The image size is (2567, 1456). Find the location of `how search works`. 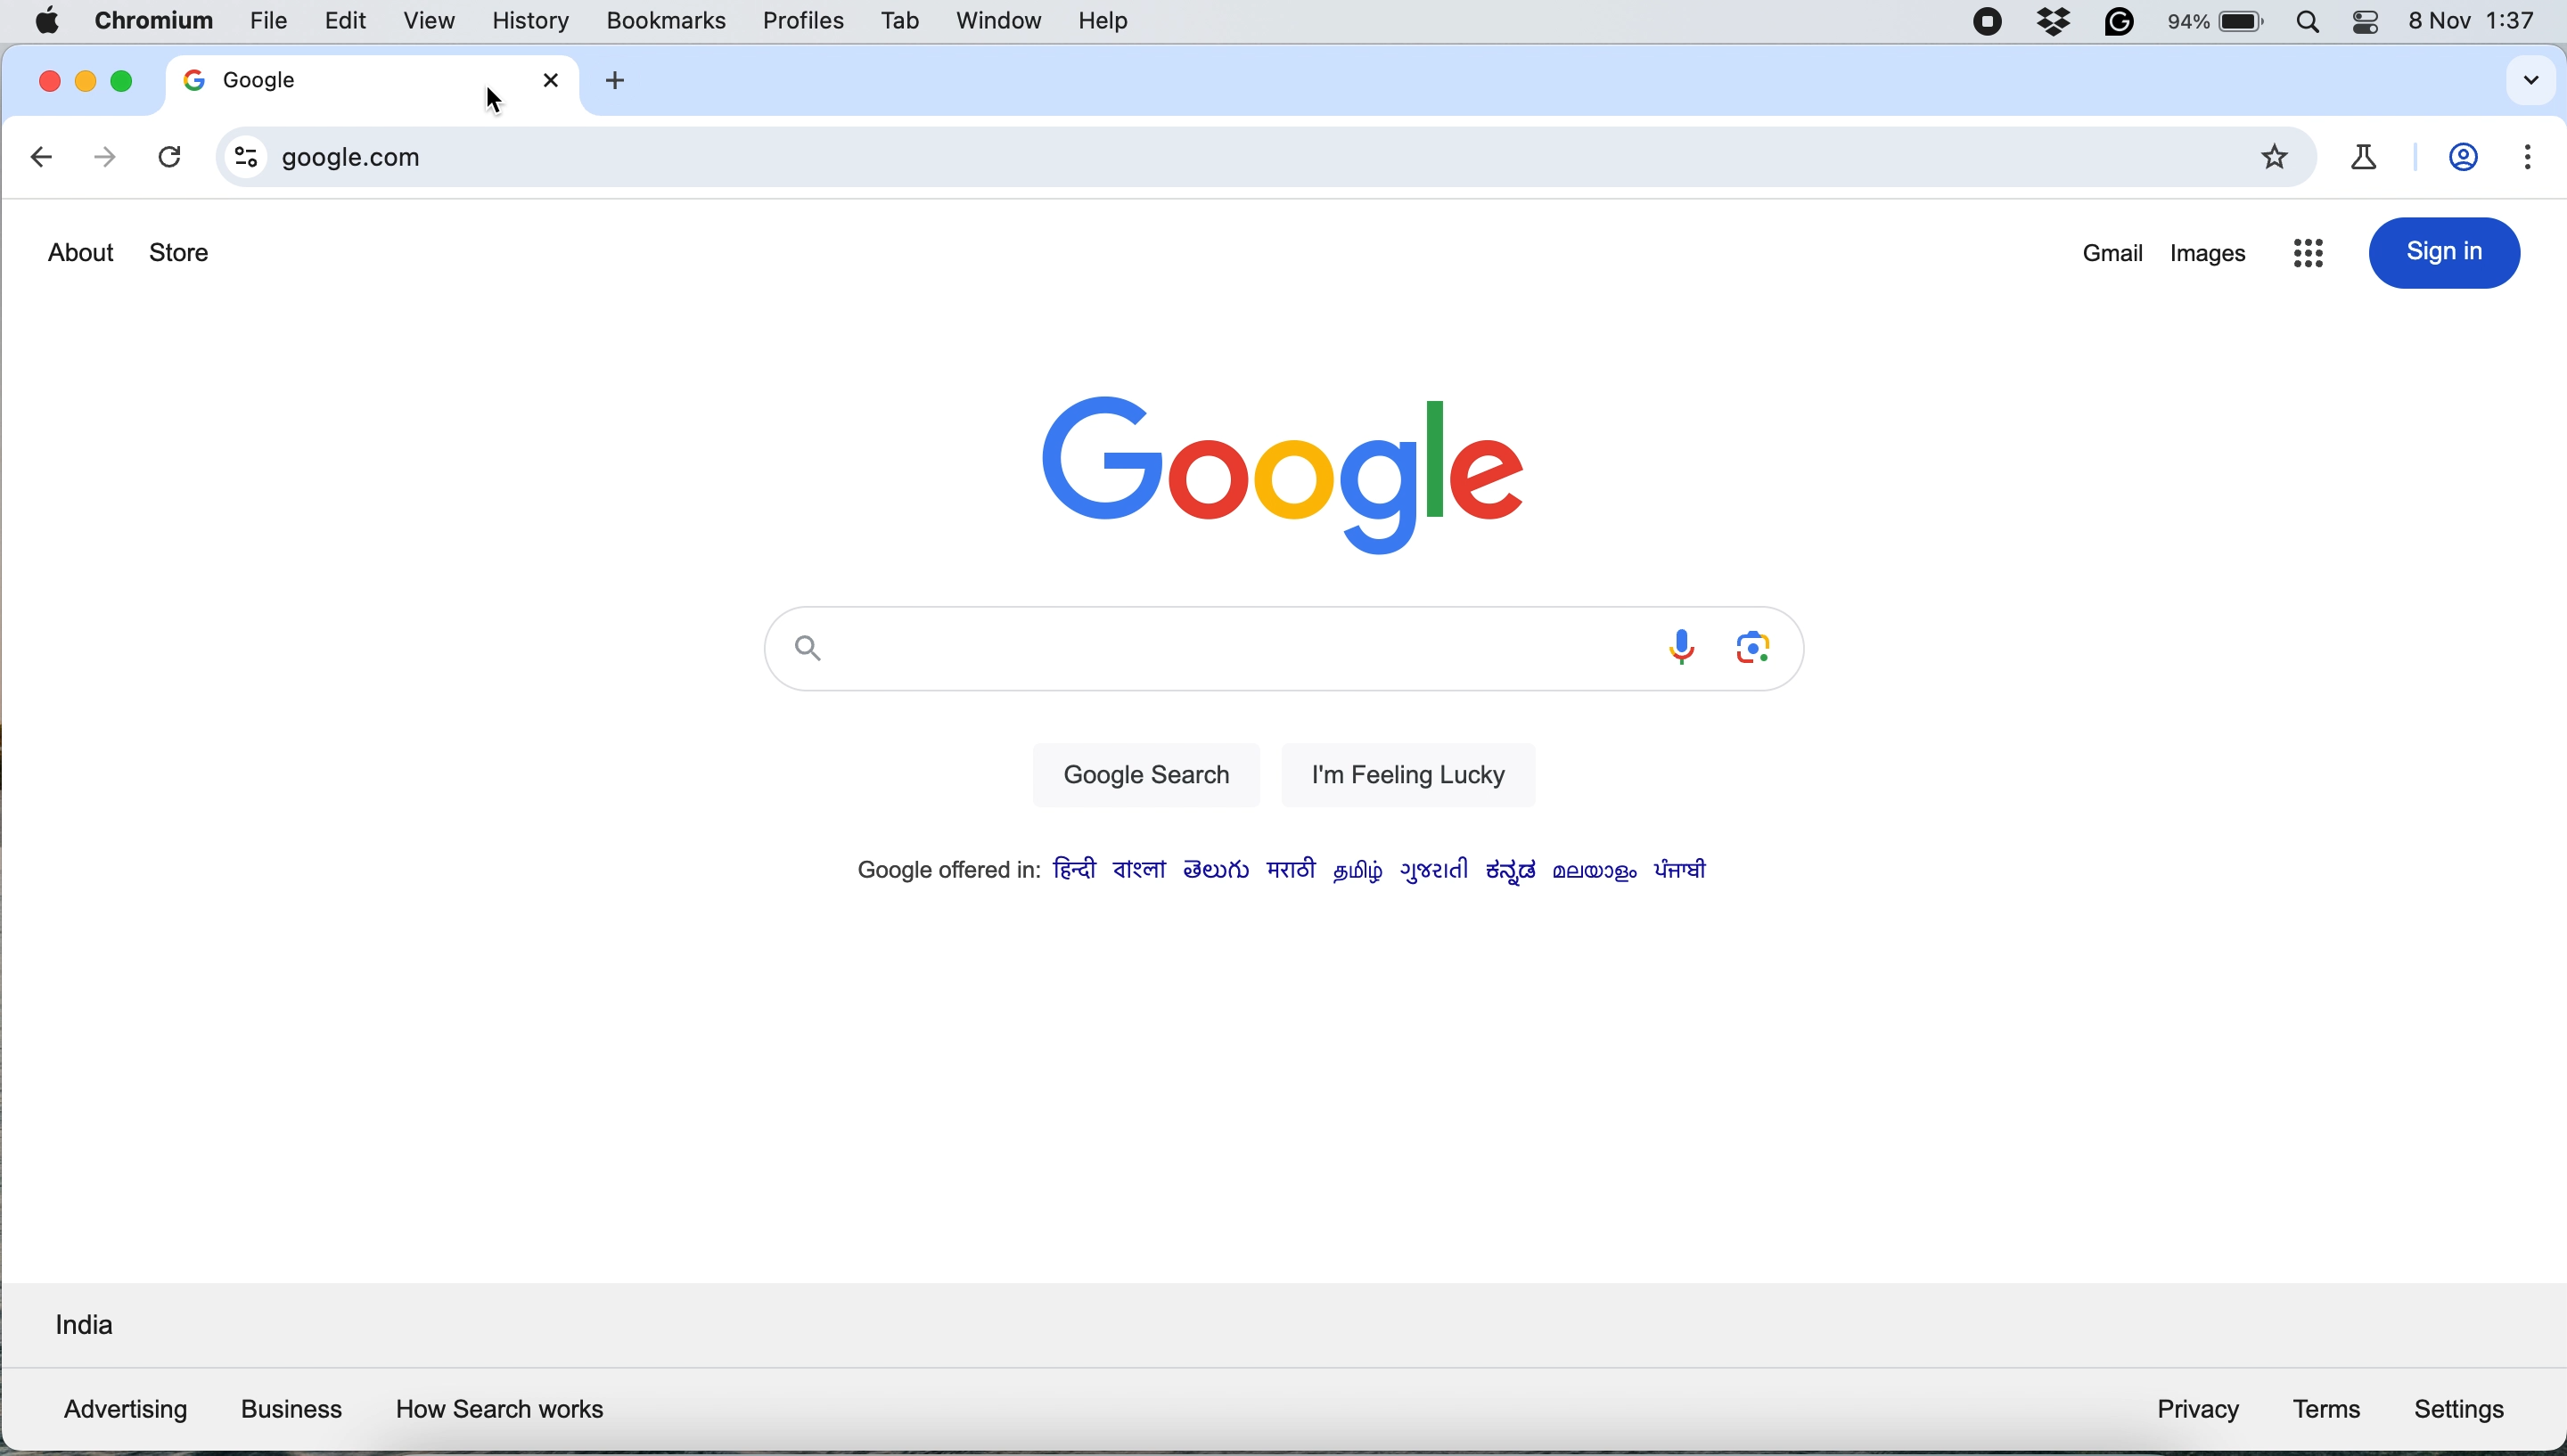

how search works is located at coordinates (502, 1411).